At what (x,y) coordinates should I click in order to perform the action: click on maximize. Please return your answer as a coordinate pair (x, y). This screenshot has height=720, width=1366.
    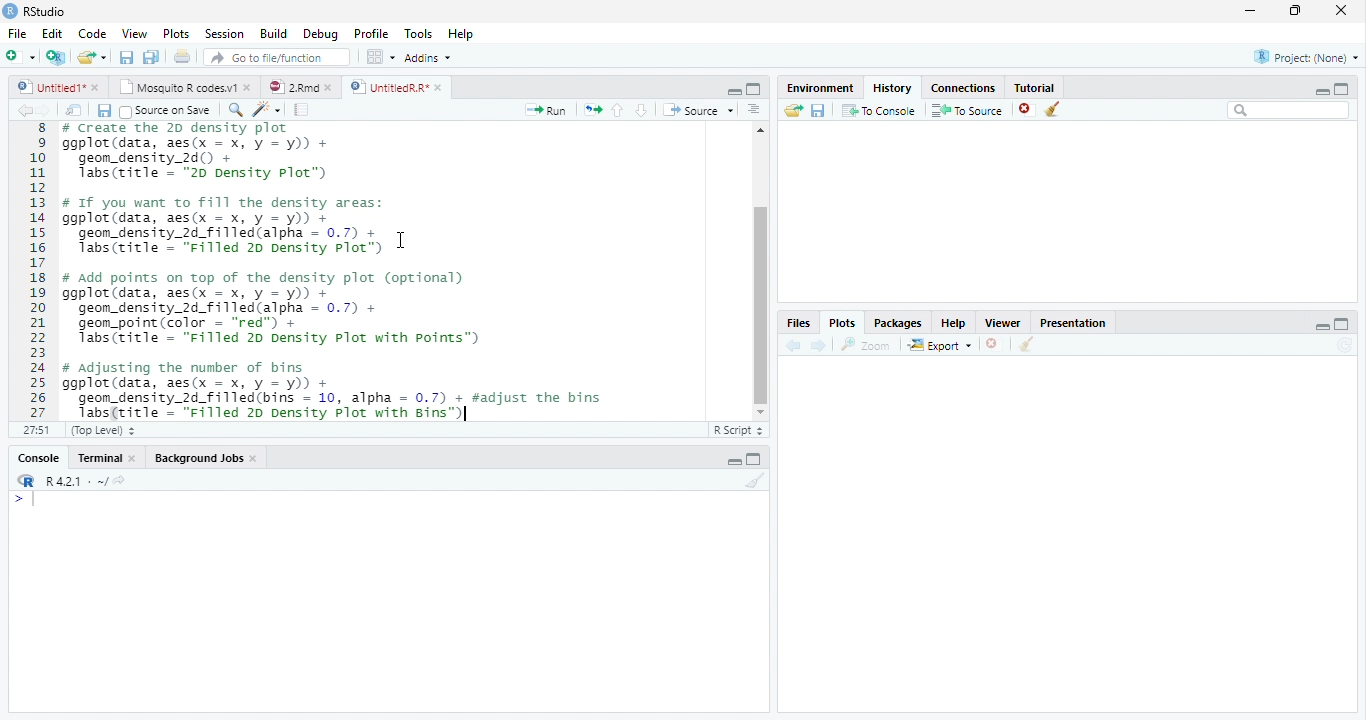
    Looking at the image, I should click on (756, 459).